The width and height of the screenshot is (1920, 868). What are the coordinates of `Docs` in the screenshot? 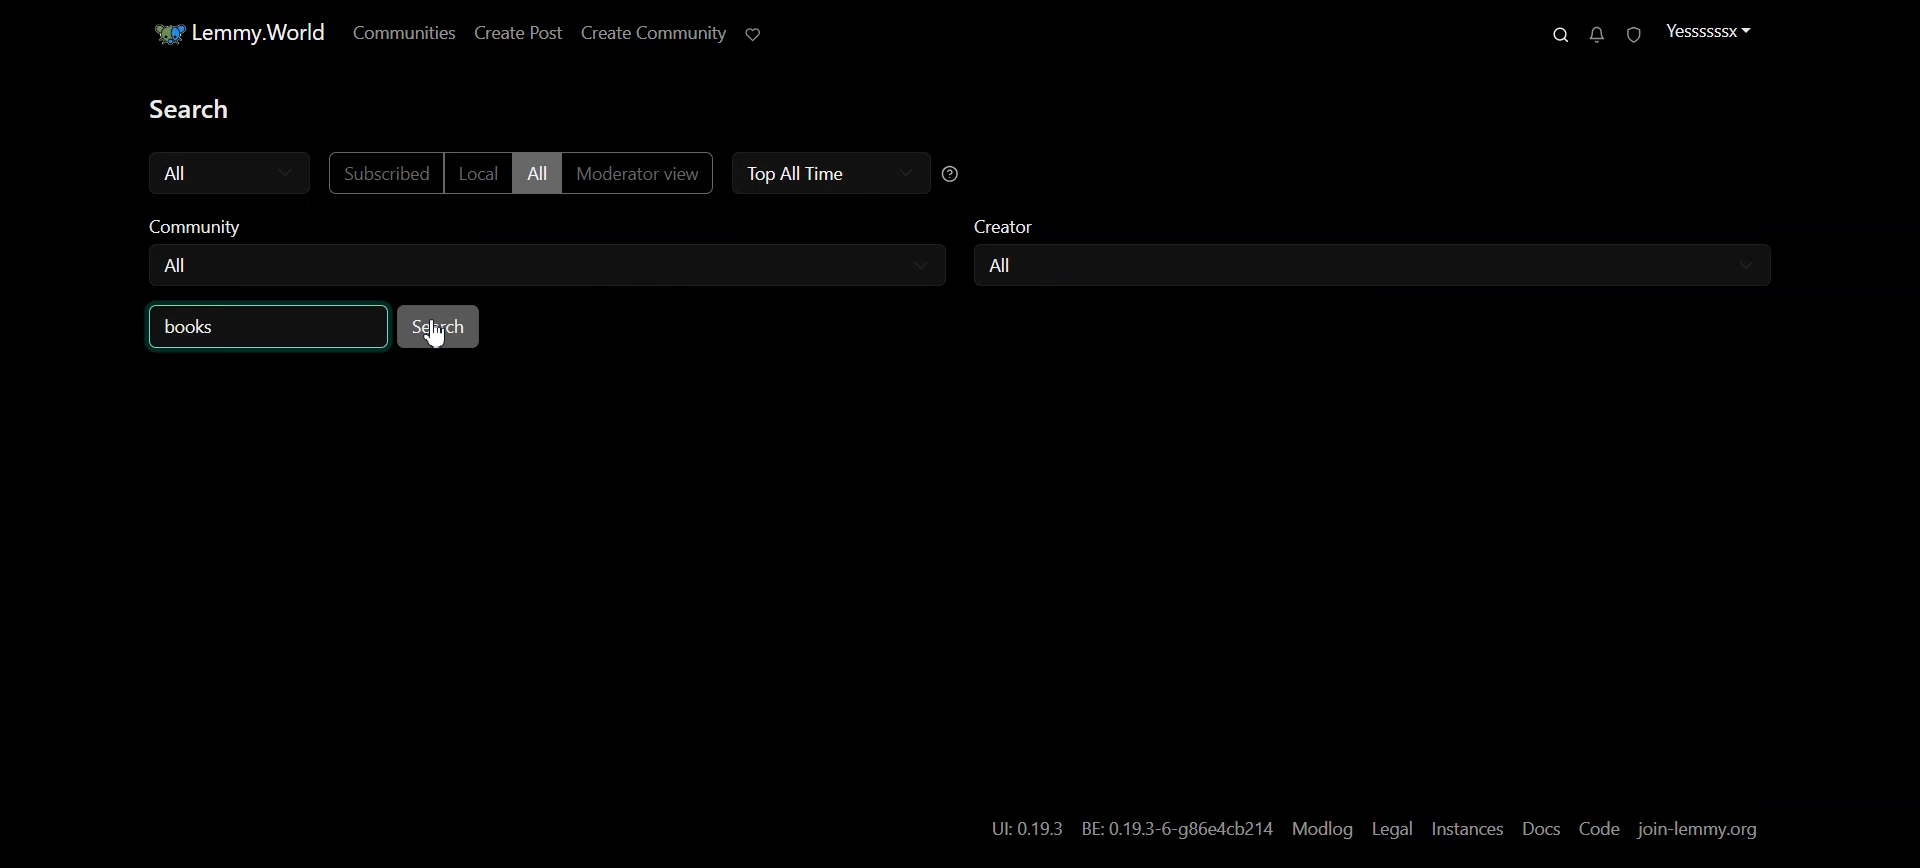 It's located at (1540, 829).